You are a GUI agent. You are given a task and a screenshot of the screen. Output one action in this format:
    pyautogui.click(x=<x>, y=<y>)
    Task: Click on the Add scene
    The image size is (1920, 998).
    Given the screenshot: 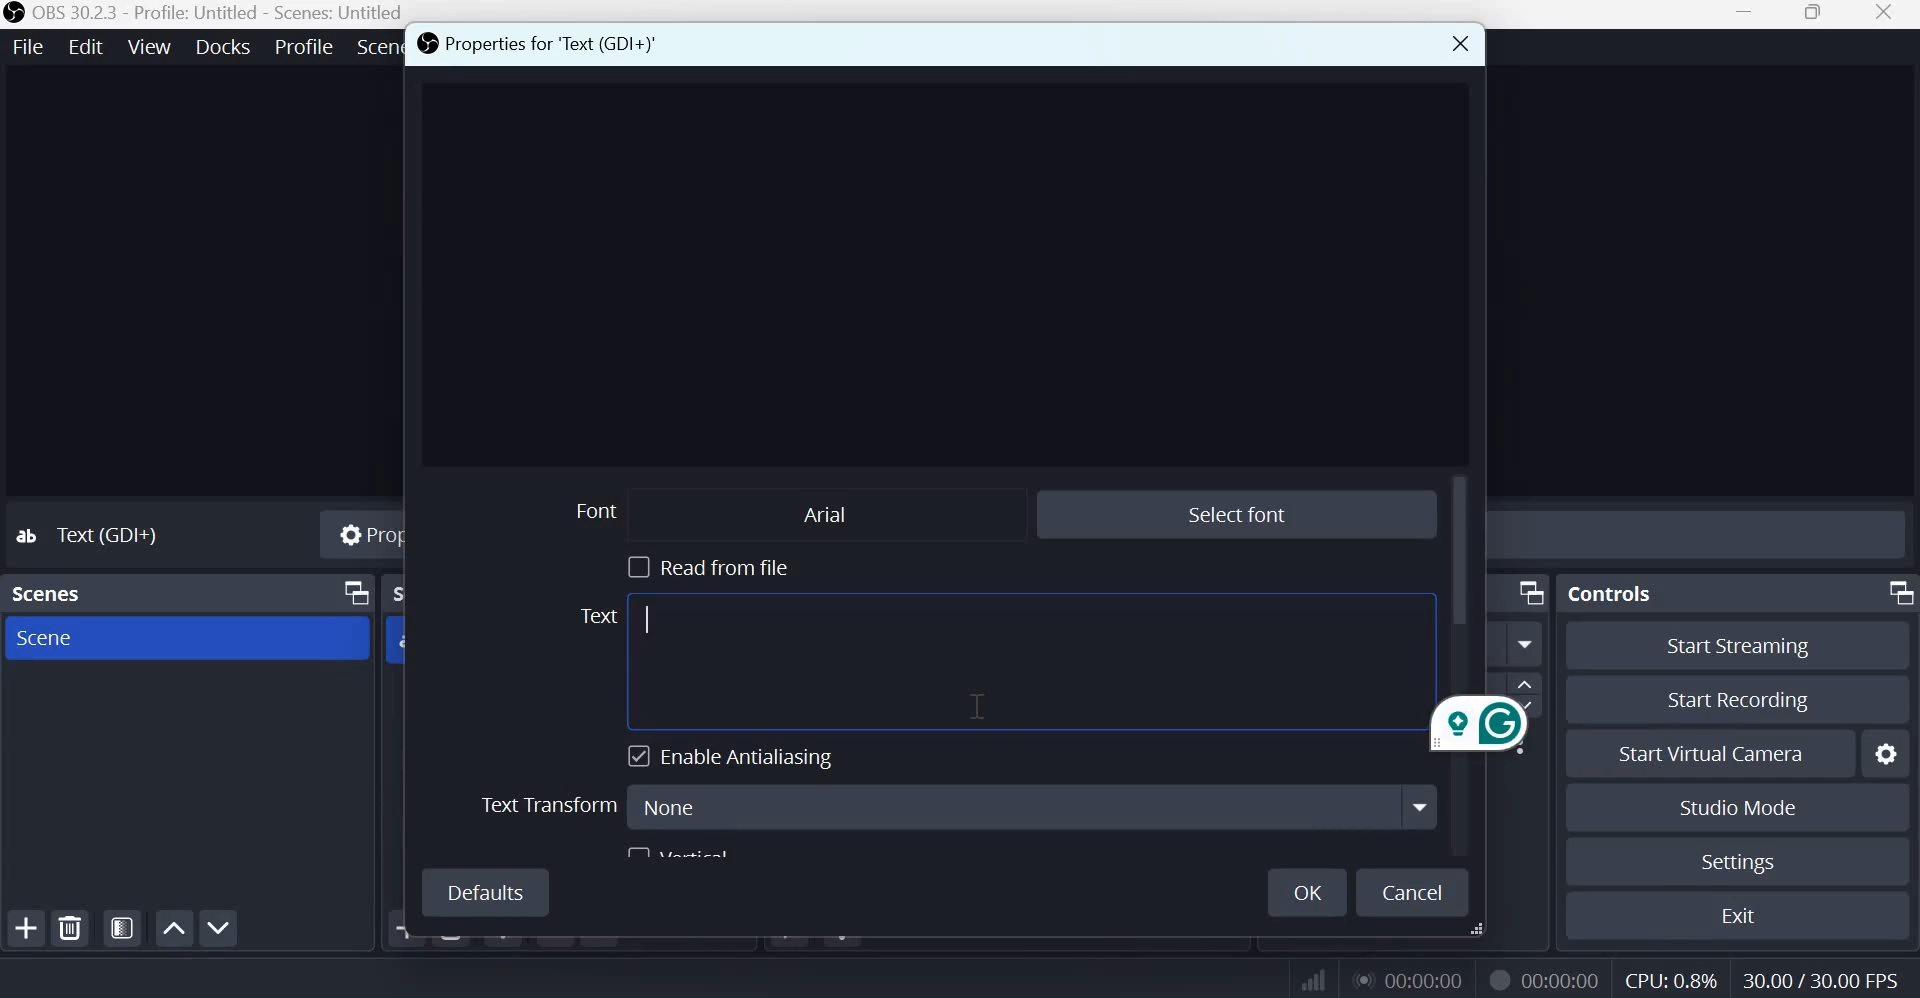 What is the action you would take?
    pyautogui.click(x=27, y=929)
    